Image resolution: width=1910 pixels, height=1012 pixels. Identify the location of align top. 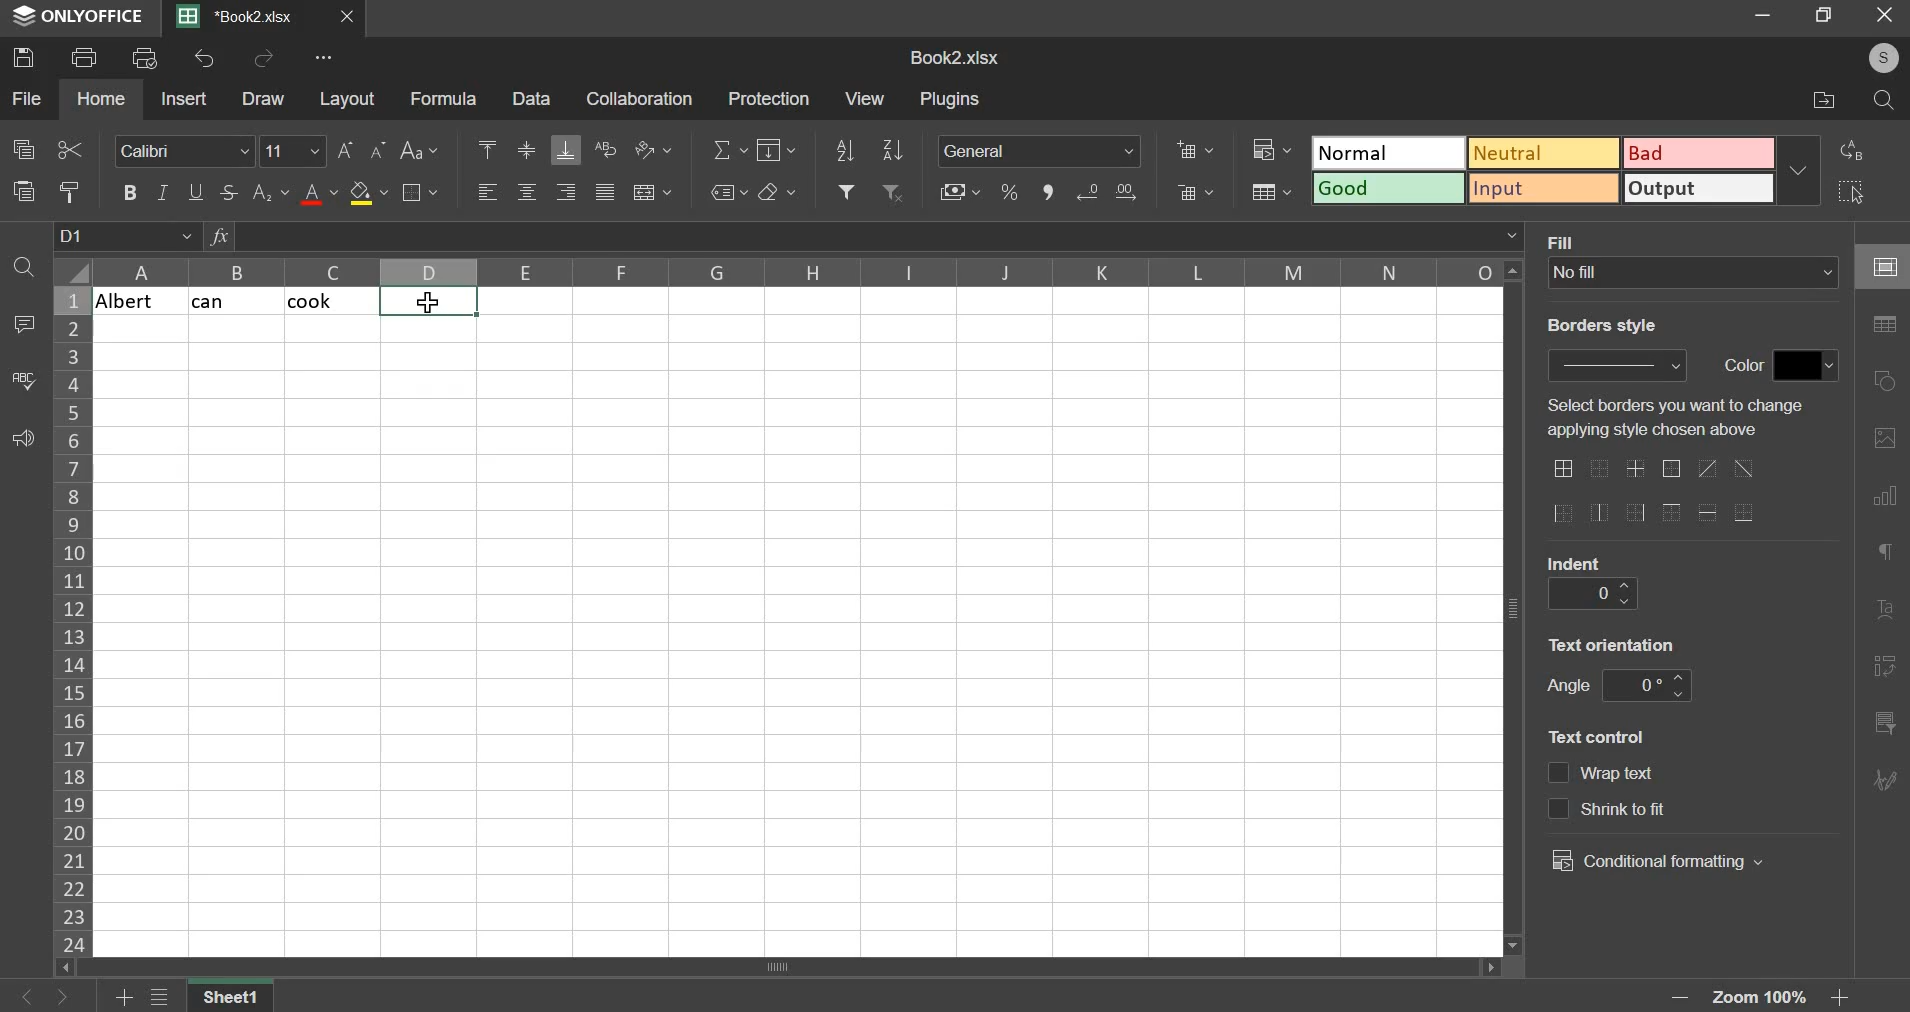
(490, 150).